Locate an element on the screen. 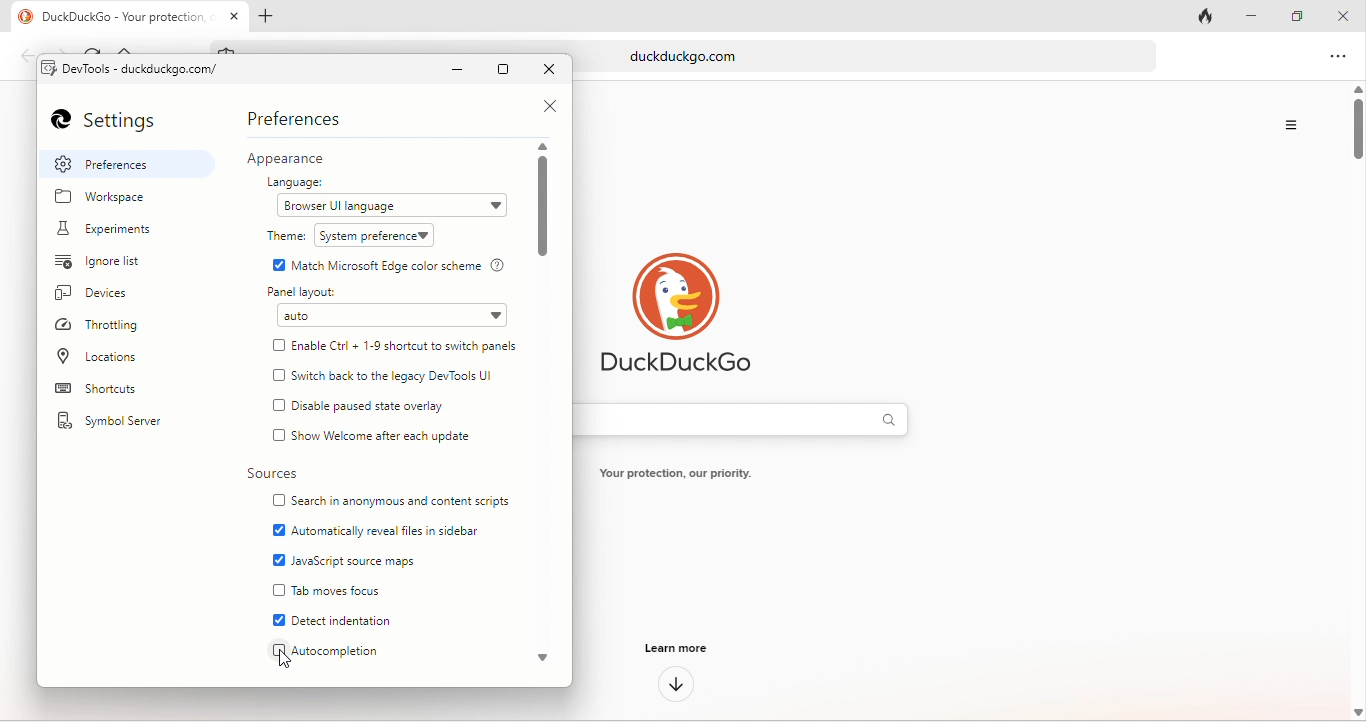 This screenshot has height=722, width=1366. dev tools - duclduckgo.com is located at coordinates (148, 70).